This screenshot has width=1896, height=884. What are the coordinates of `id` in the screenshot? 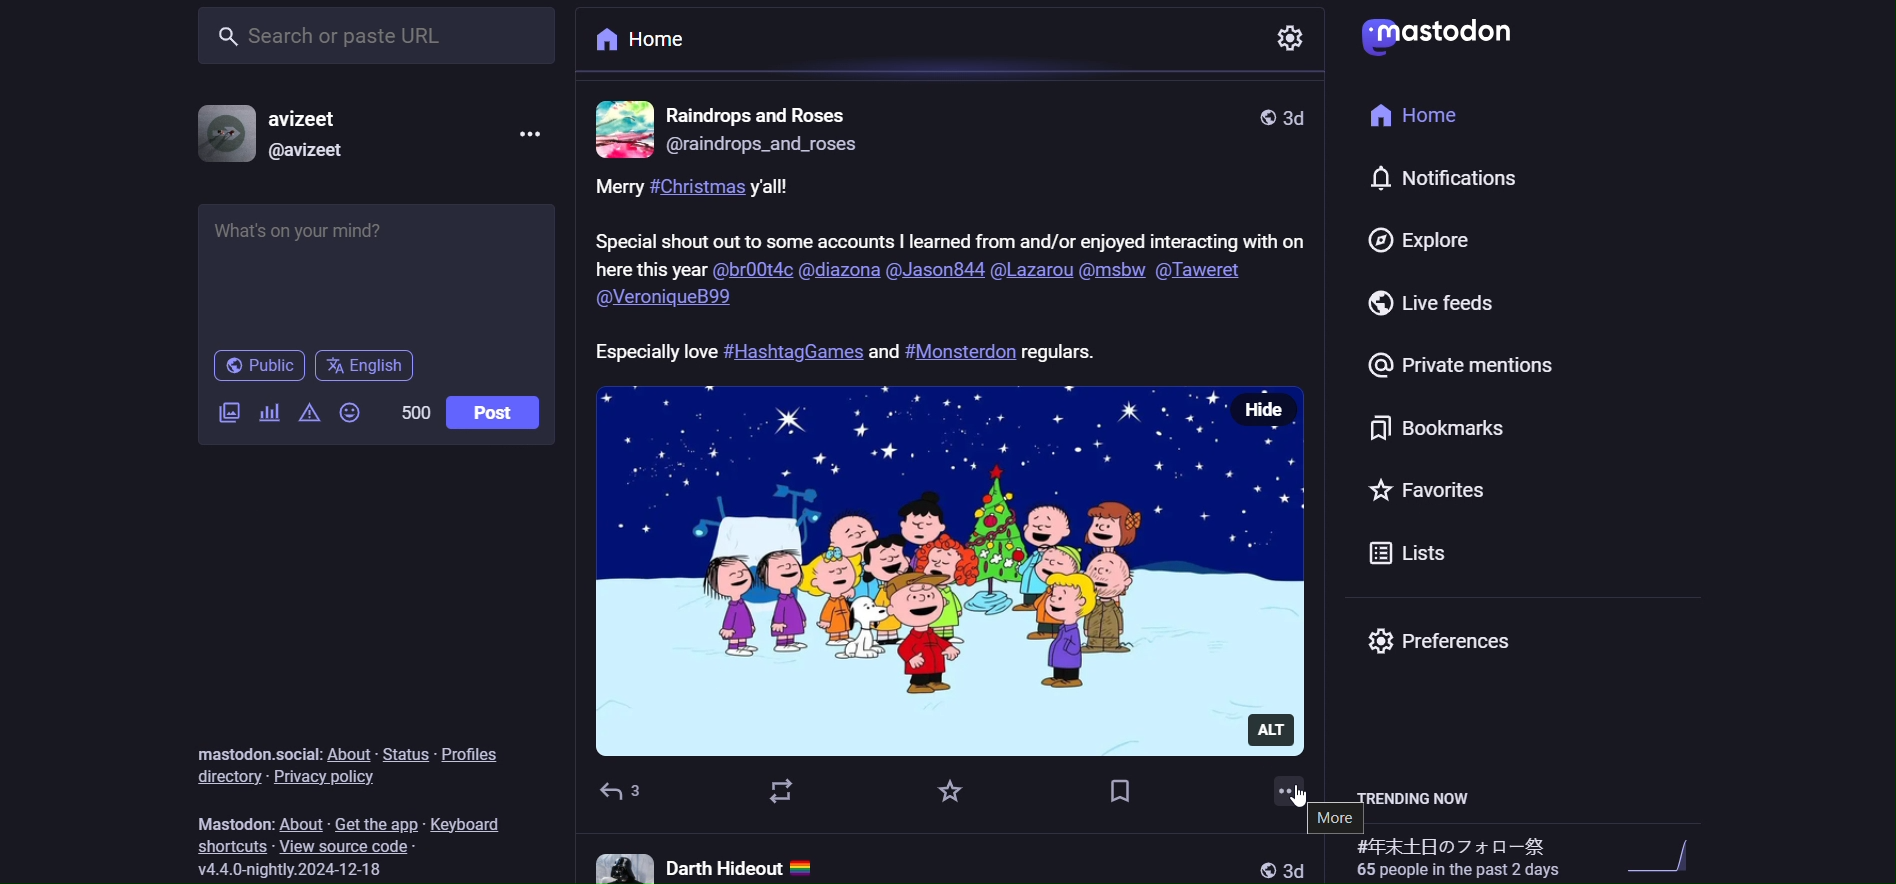 It's located at (309, 153).